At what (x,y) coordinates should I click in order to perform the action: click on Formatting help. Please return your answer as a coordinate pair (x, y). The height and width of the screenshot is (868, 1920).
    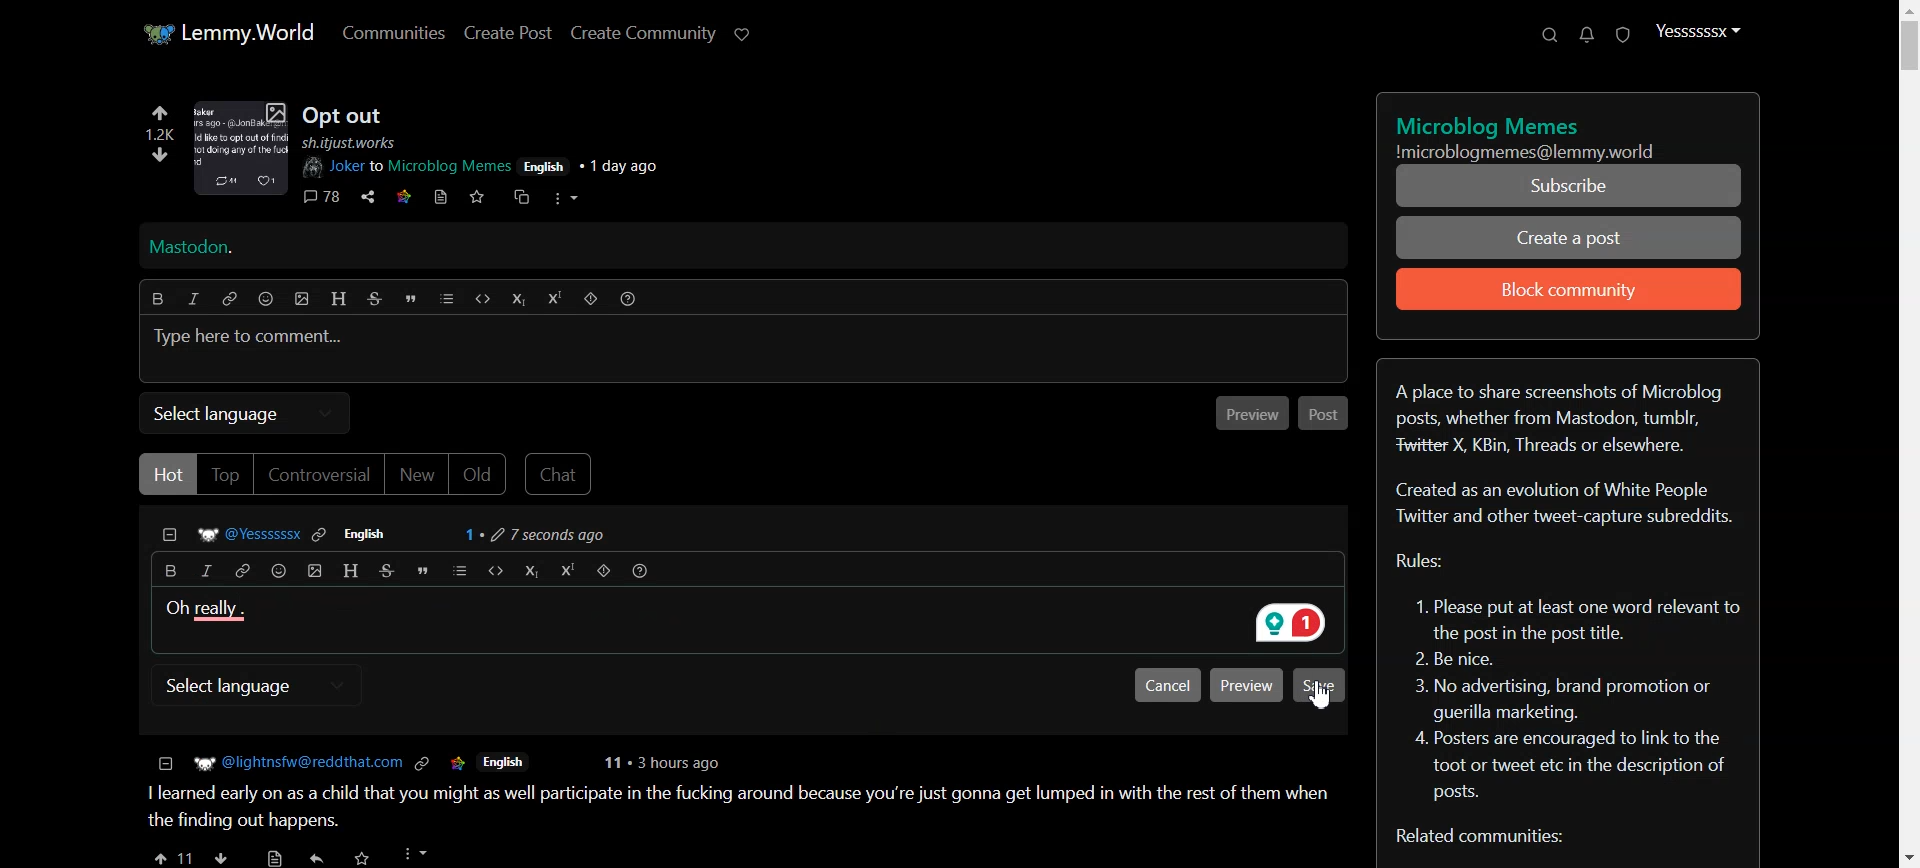
    Looking at the image, I should click on (641, 572).